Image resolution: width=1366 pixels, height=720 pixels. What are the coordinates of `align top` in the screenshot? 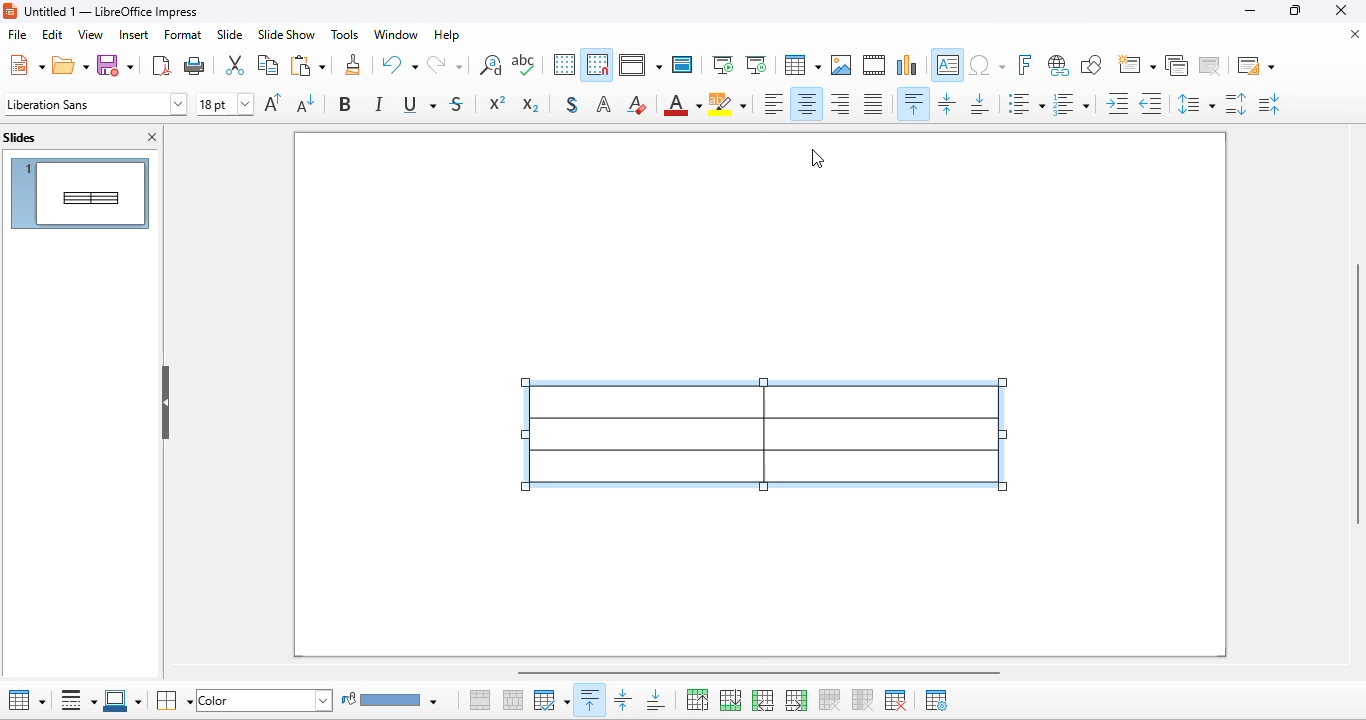 It's located at (591, 700).